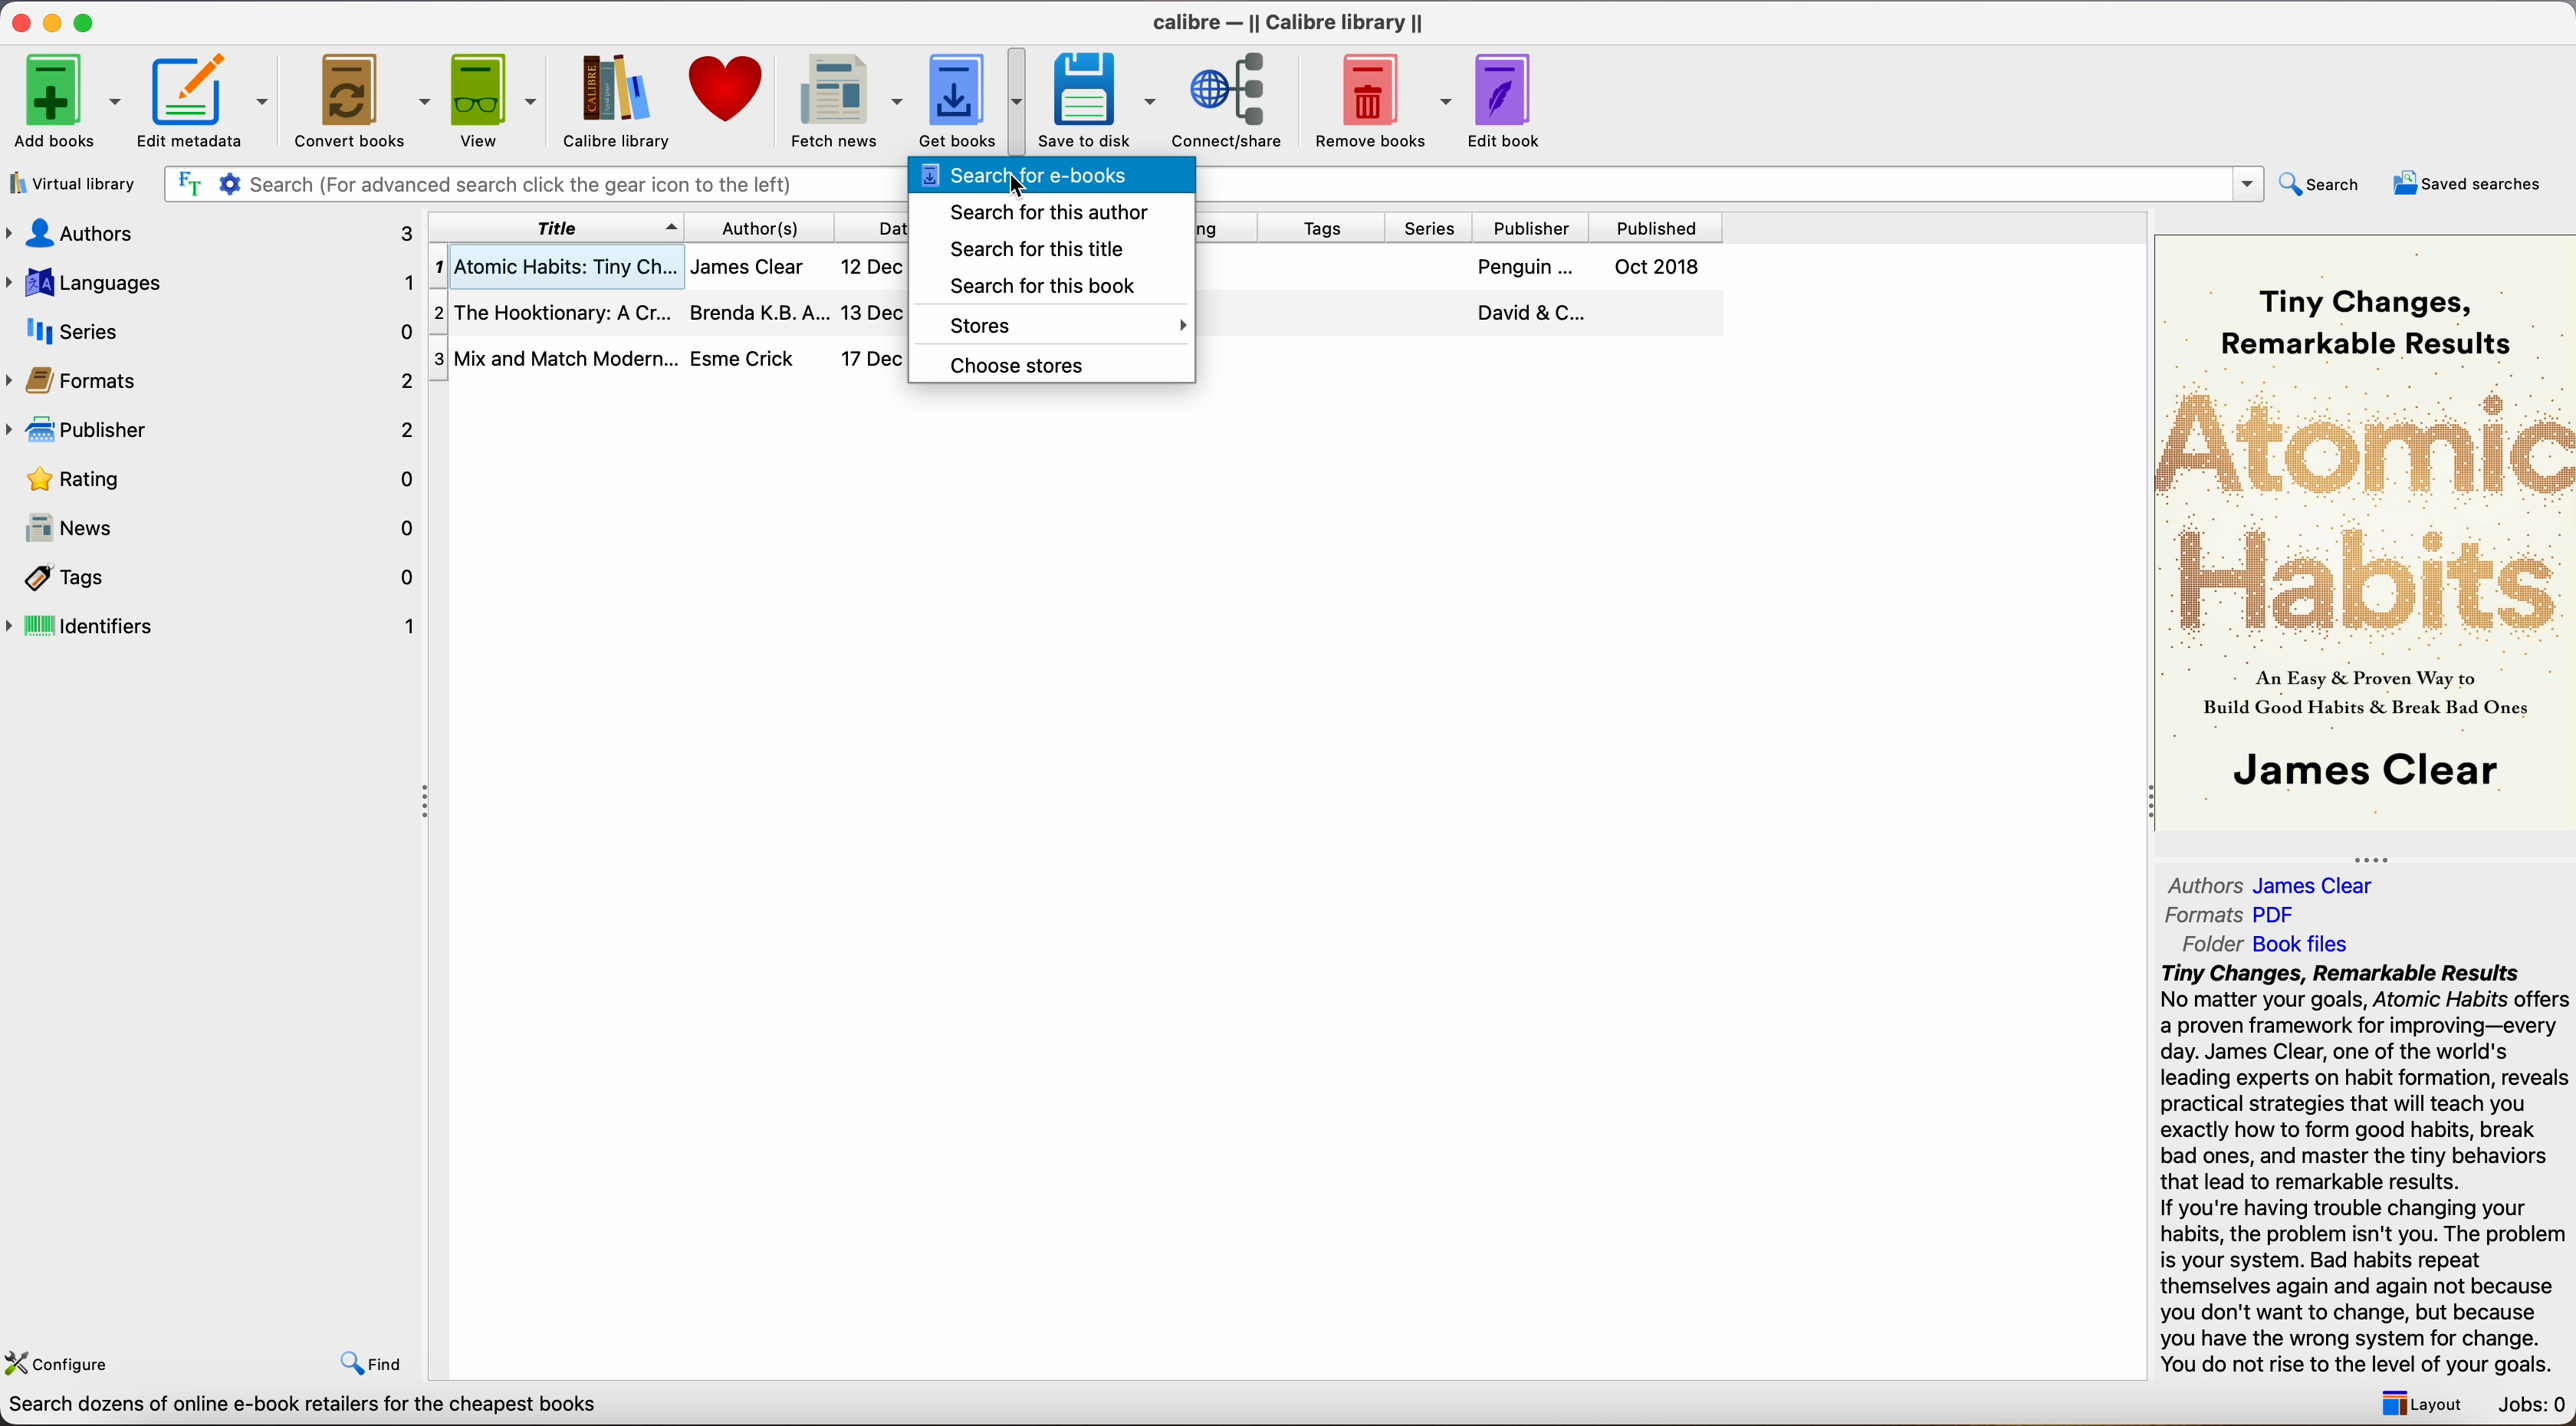 Image resolution: width=2576 pixels, height=1426 pixels. What do you see at coordinates (497, 99) in the screenshot?
I see `view` at bounding box center [497, 99].